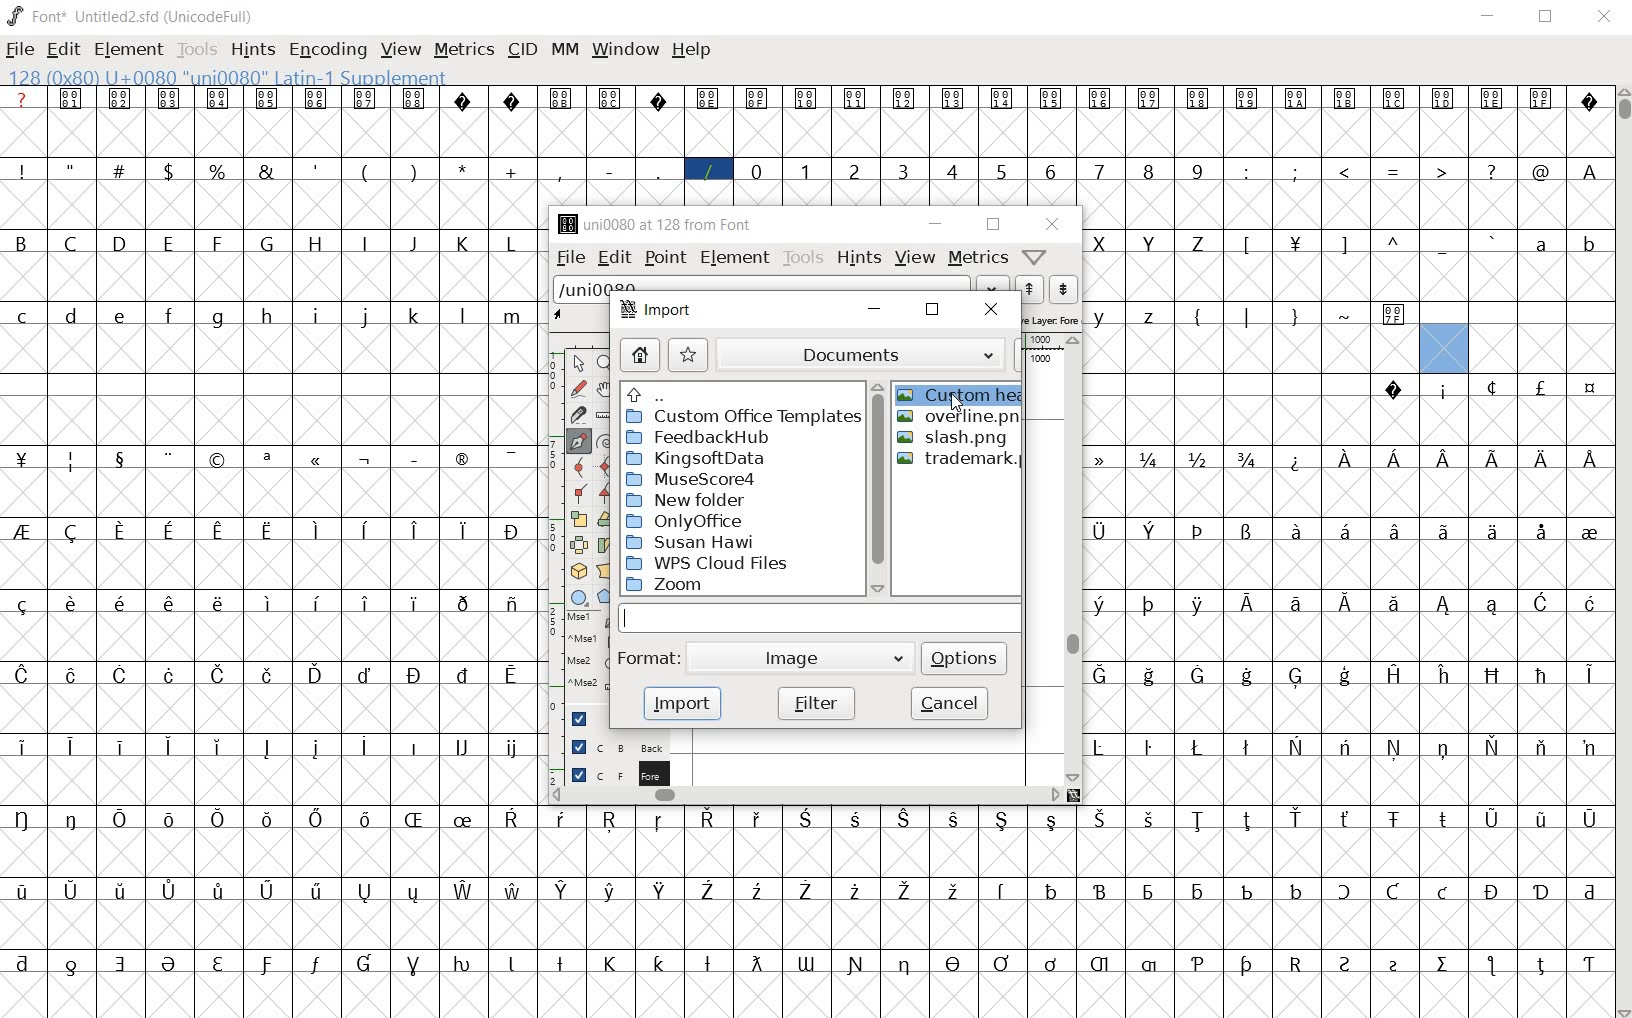  Describe the element at coordinates (1441, 170) in the screenshot. I see `glyph` at that location.